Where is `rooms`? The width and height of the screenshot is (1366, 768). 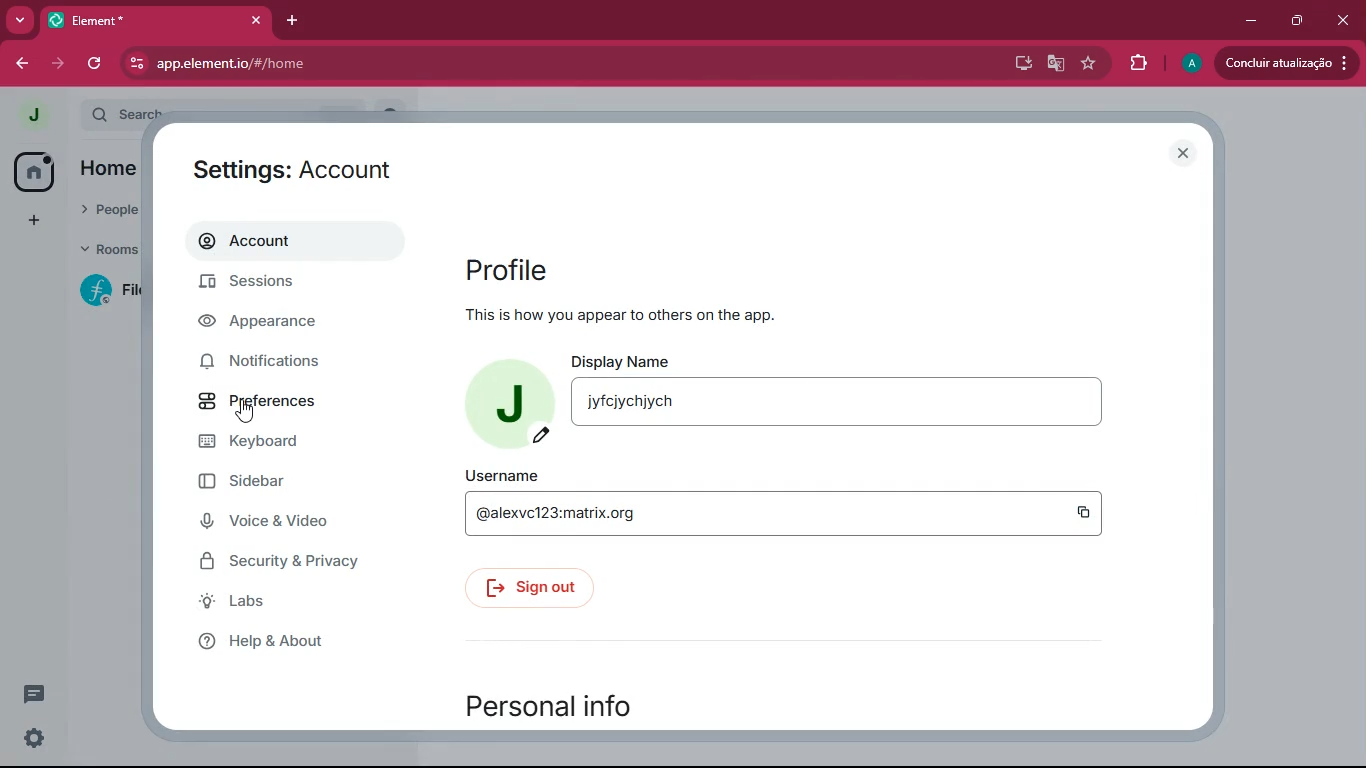
rooms is located at coordinates (108, 249).